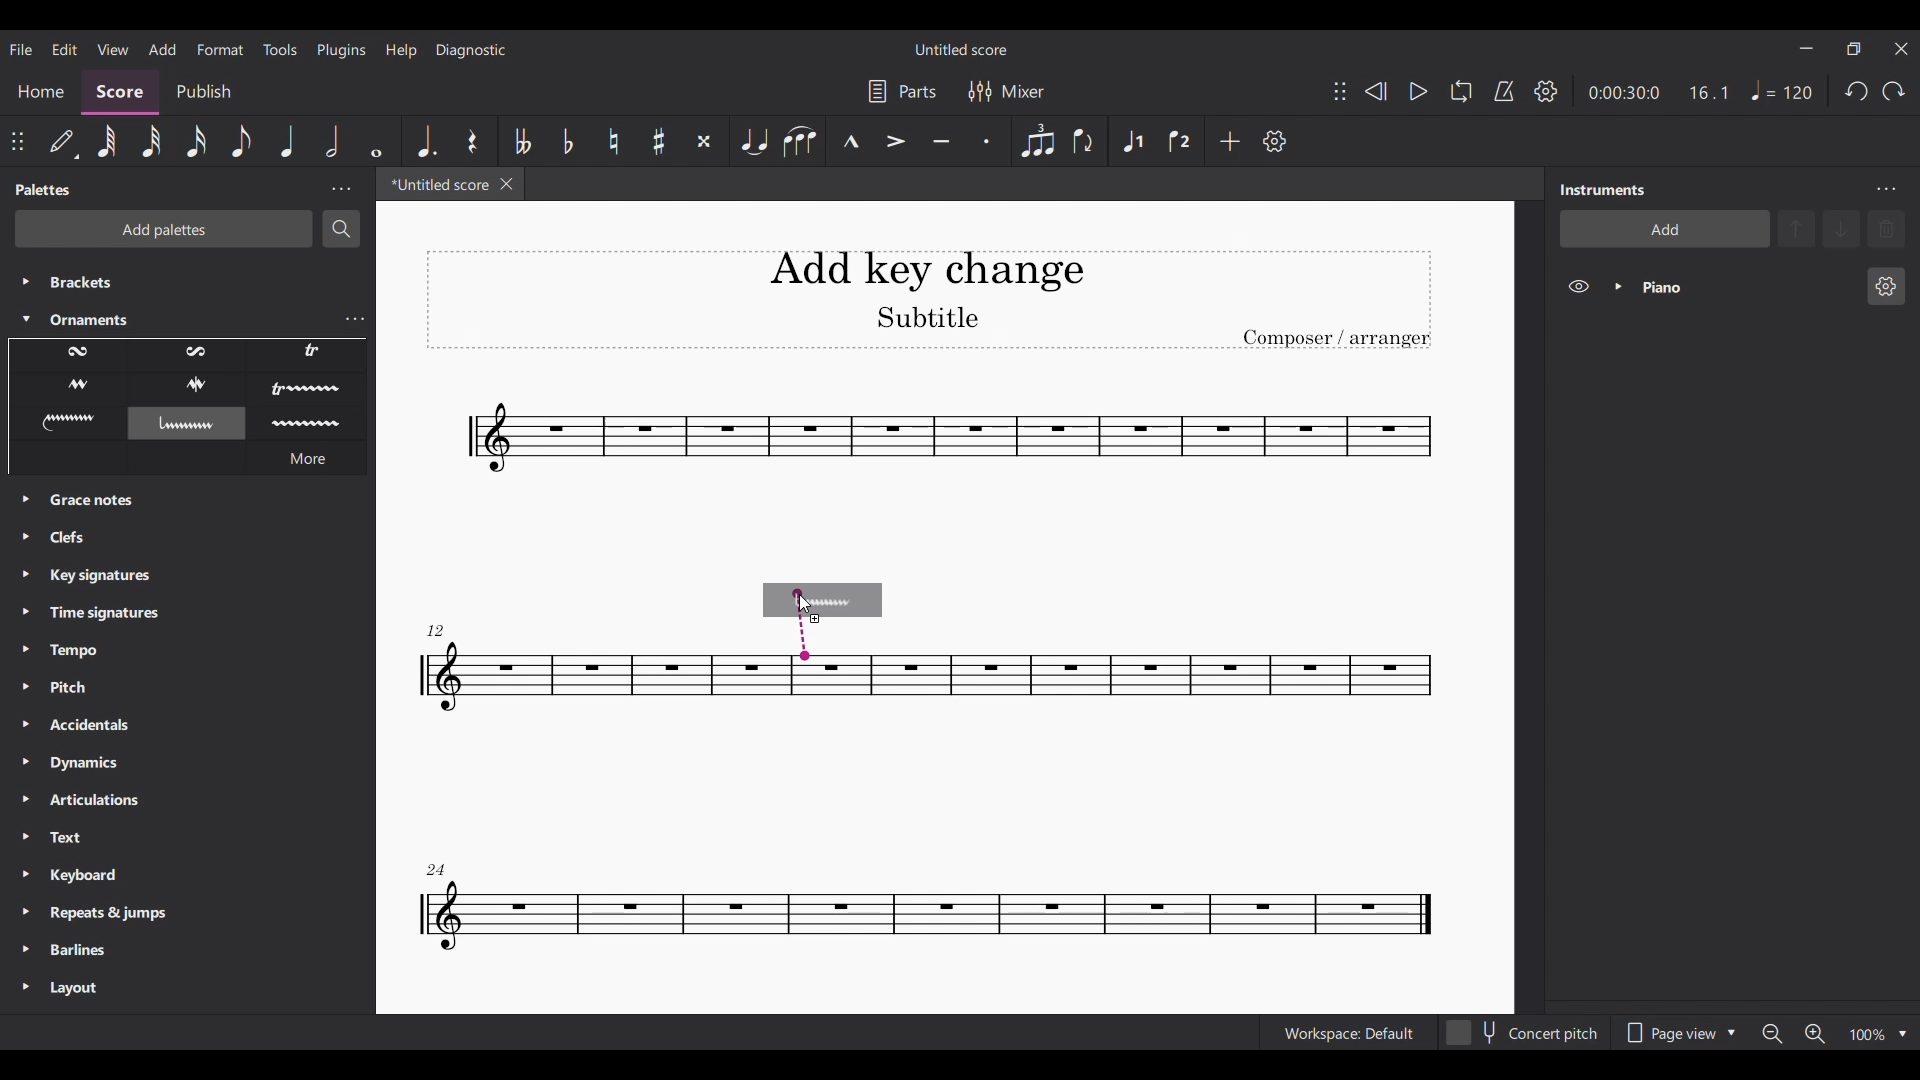 This screenshot has height=1080, width=1920. What do you see at coordinates (1679, 1033) in the screenshot?
I see `Page view options` at bounding box center [1679, 1033].